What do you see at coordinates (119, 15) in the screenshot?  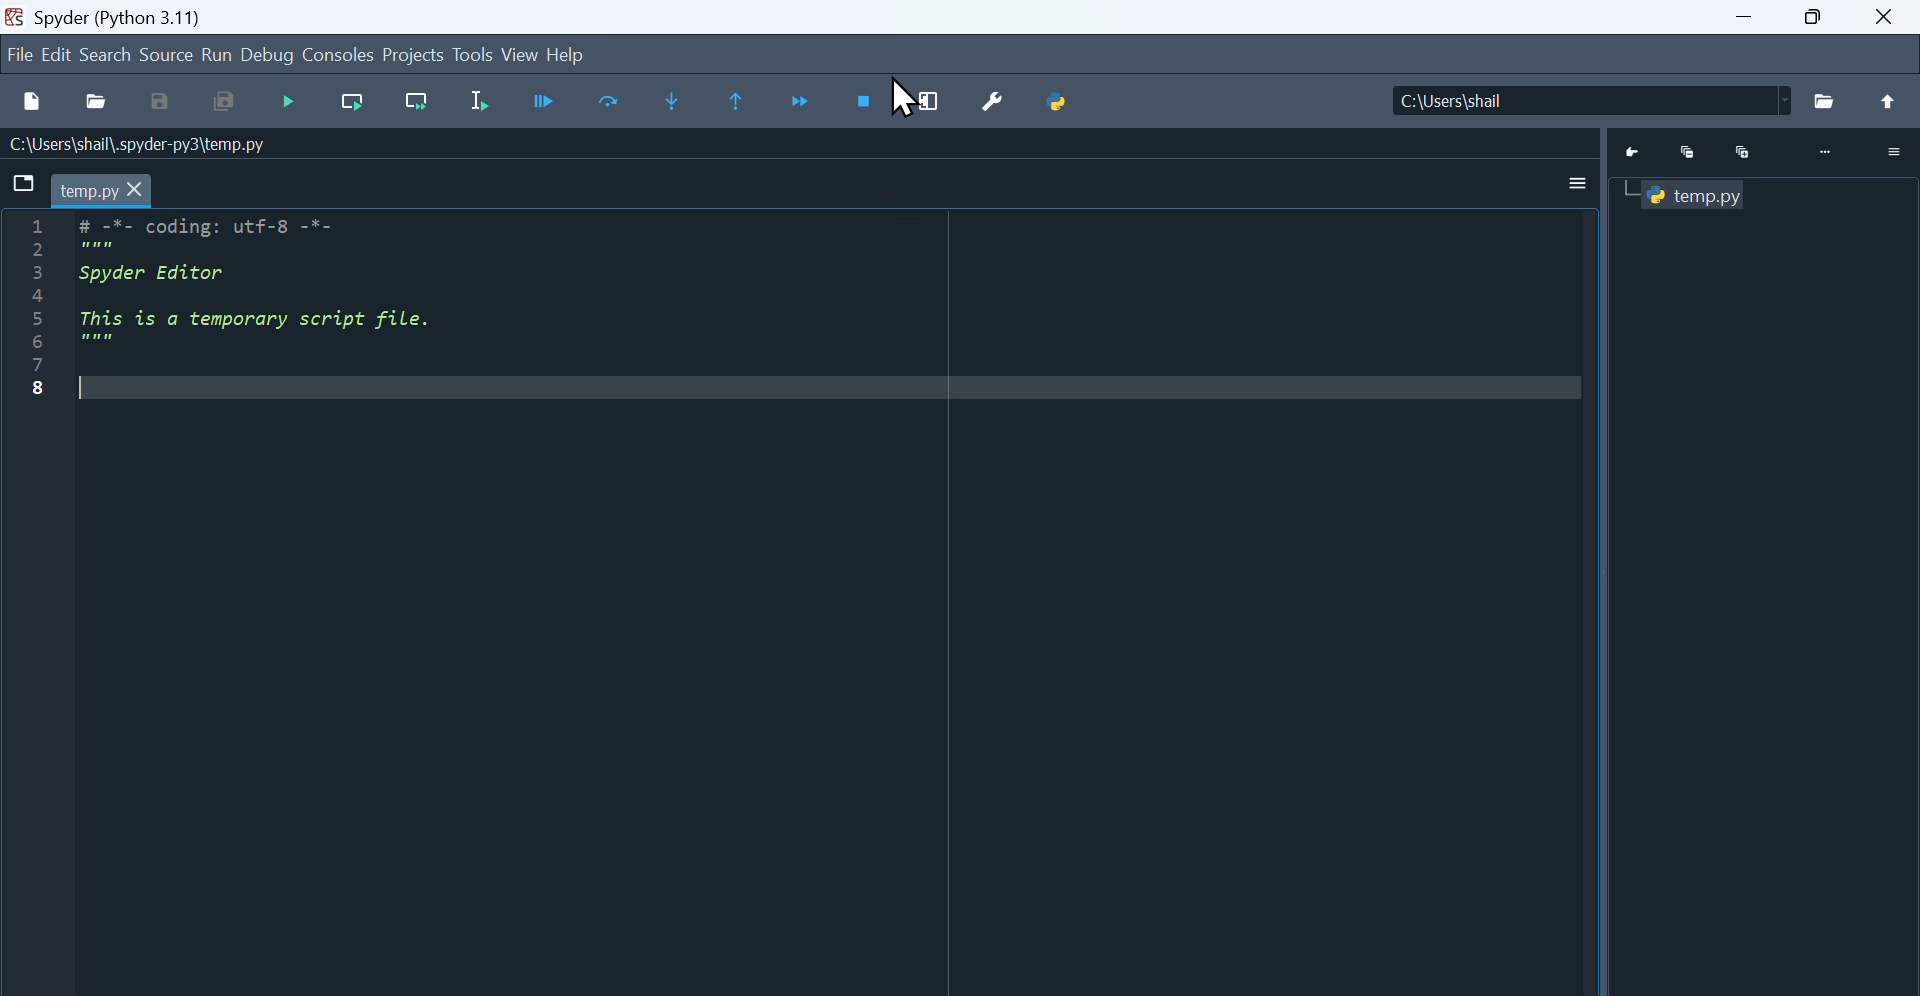 I see `Spyder` at bounding box center [119, 15].